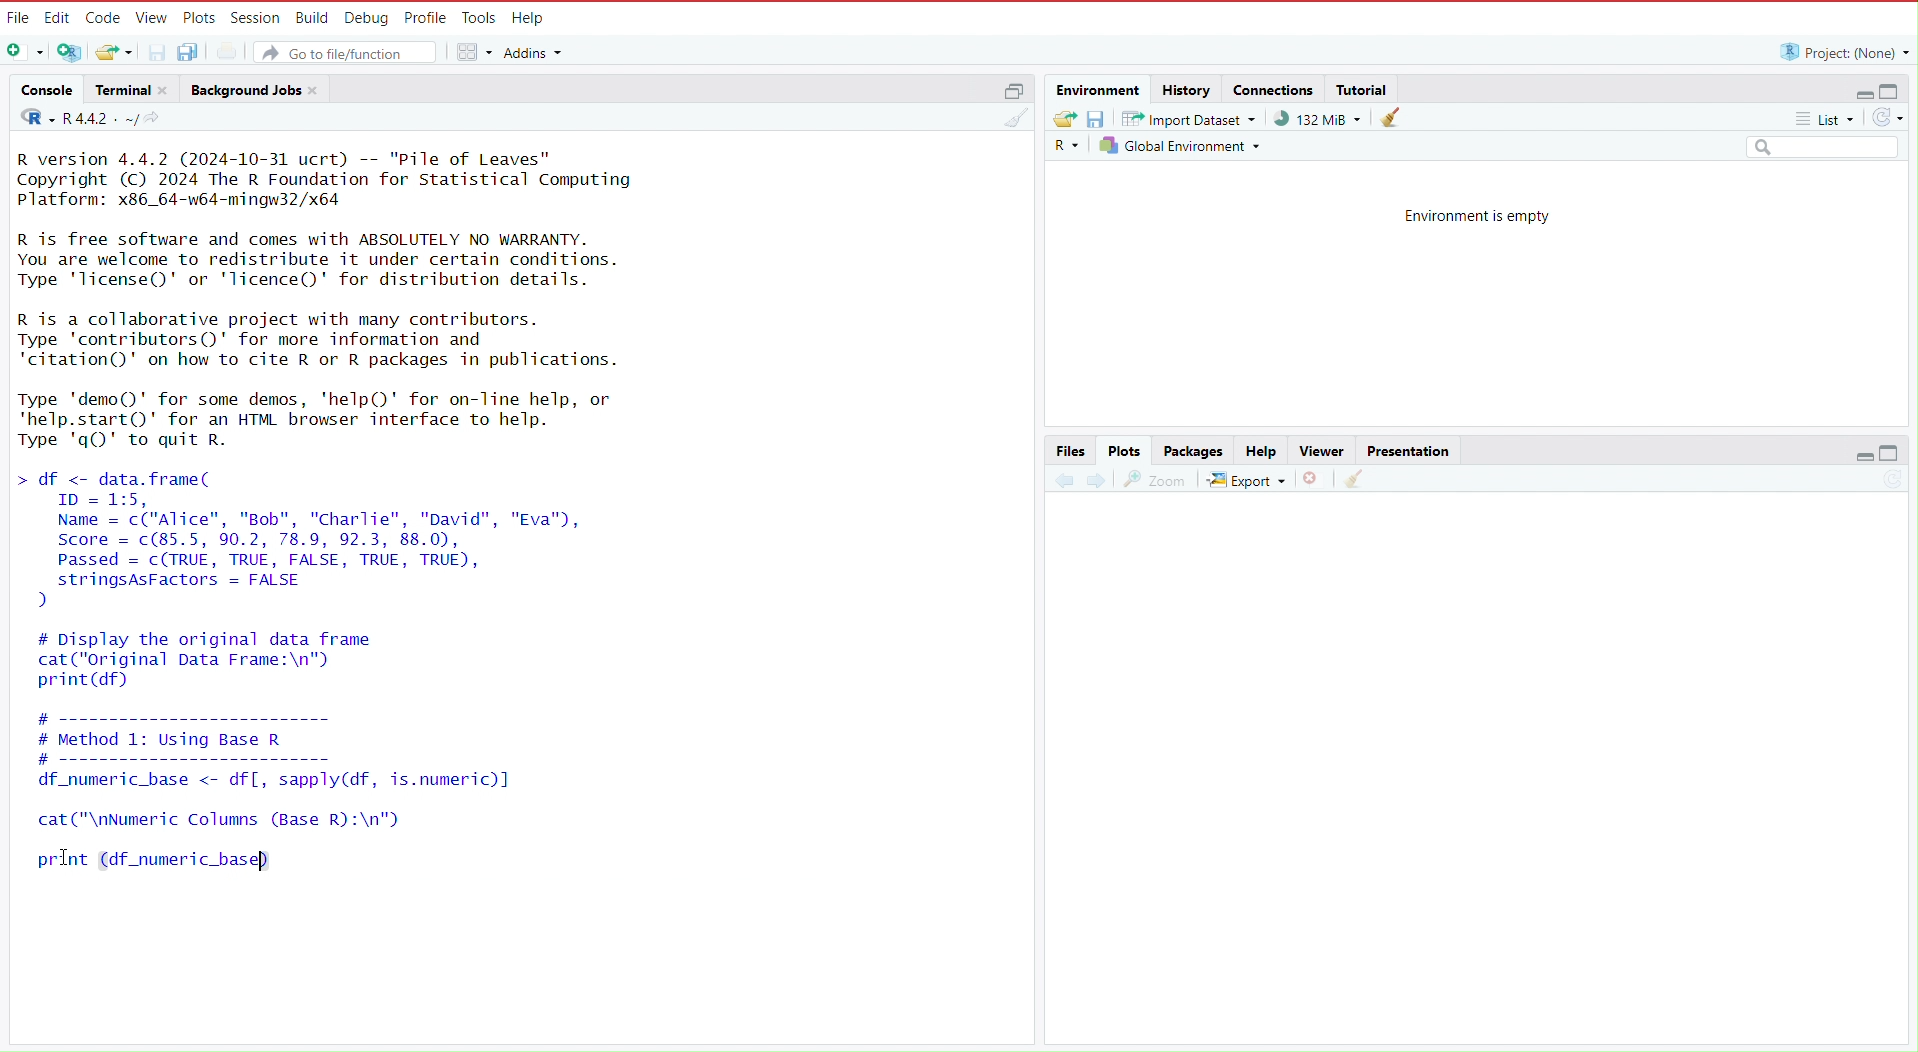 The width and height of the screenshot is (1918, 1052). Describe the element at coordinates (1191, 449) in the screenshot. I see `Packages` at that location.